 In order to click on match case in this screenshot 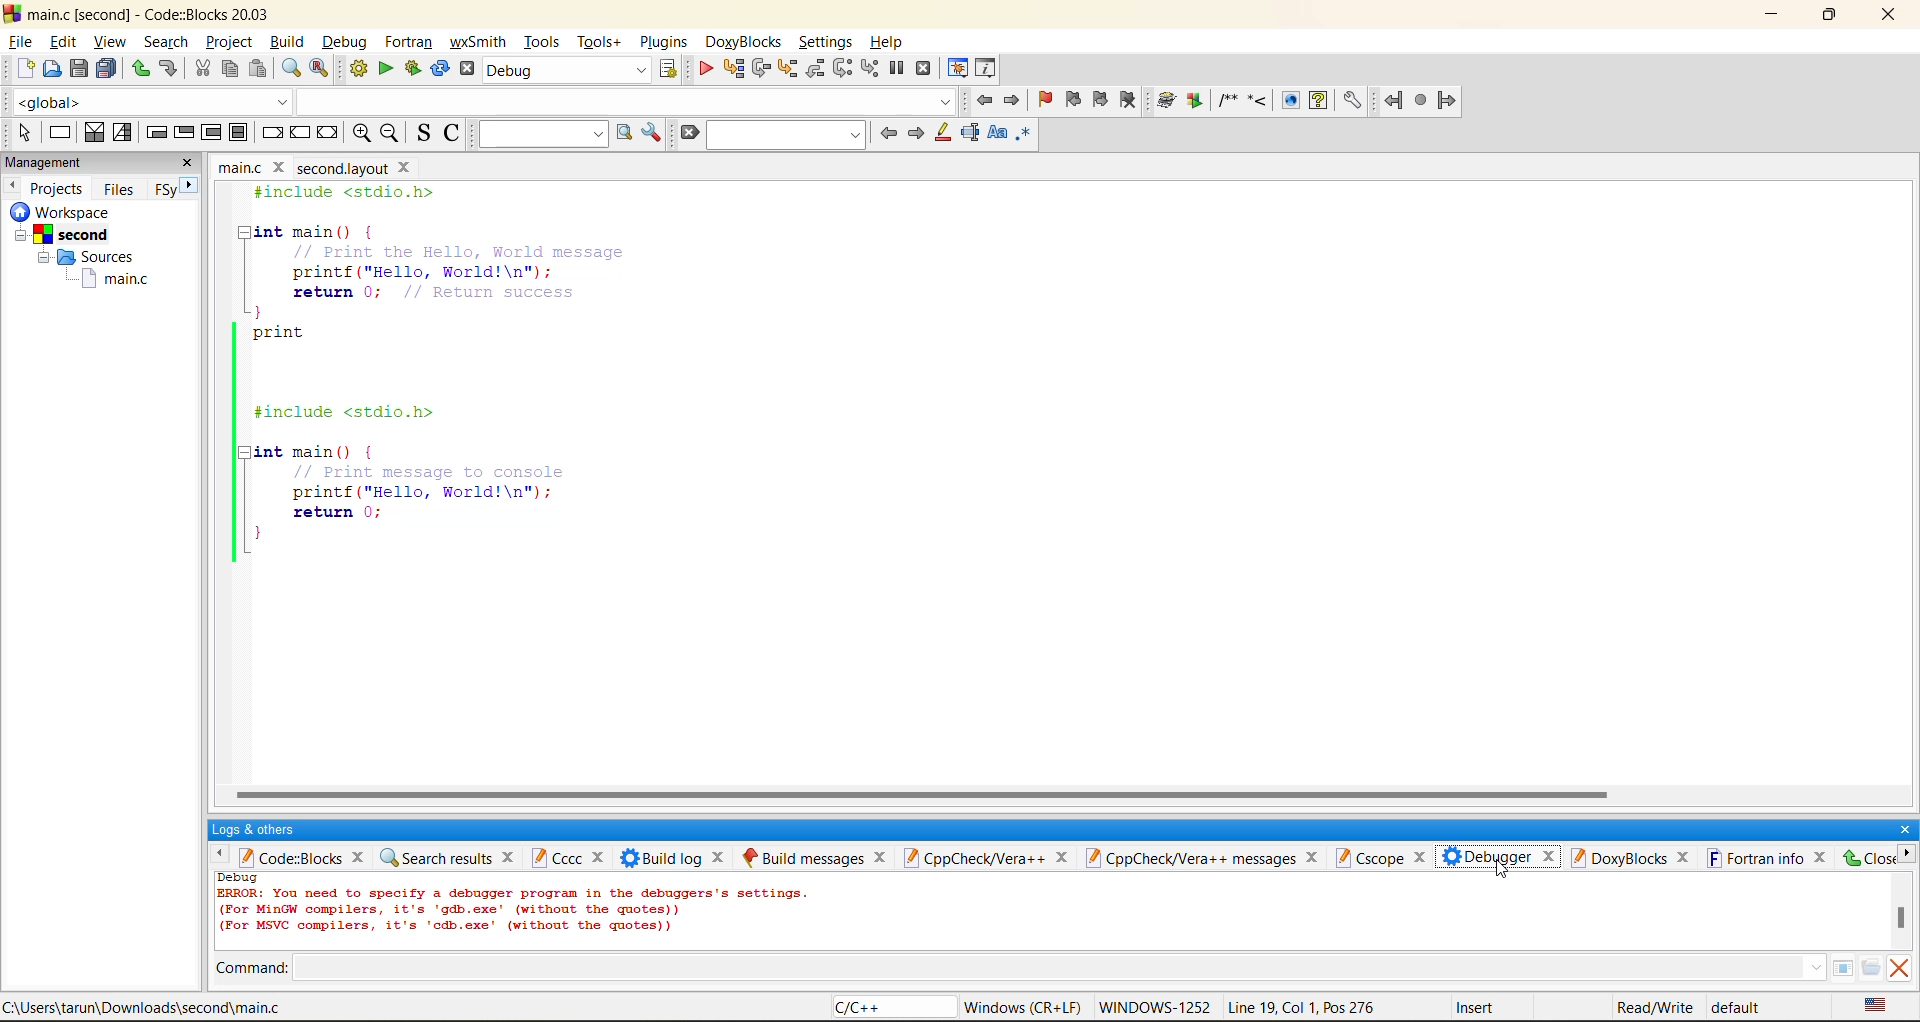, I will do `click(995, 134)`.